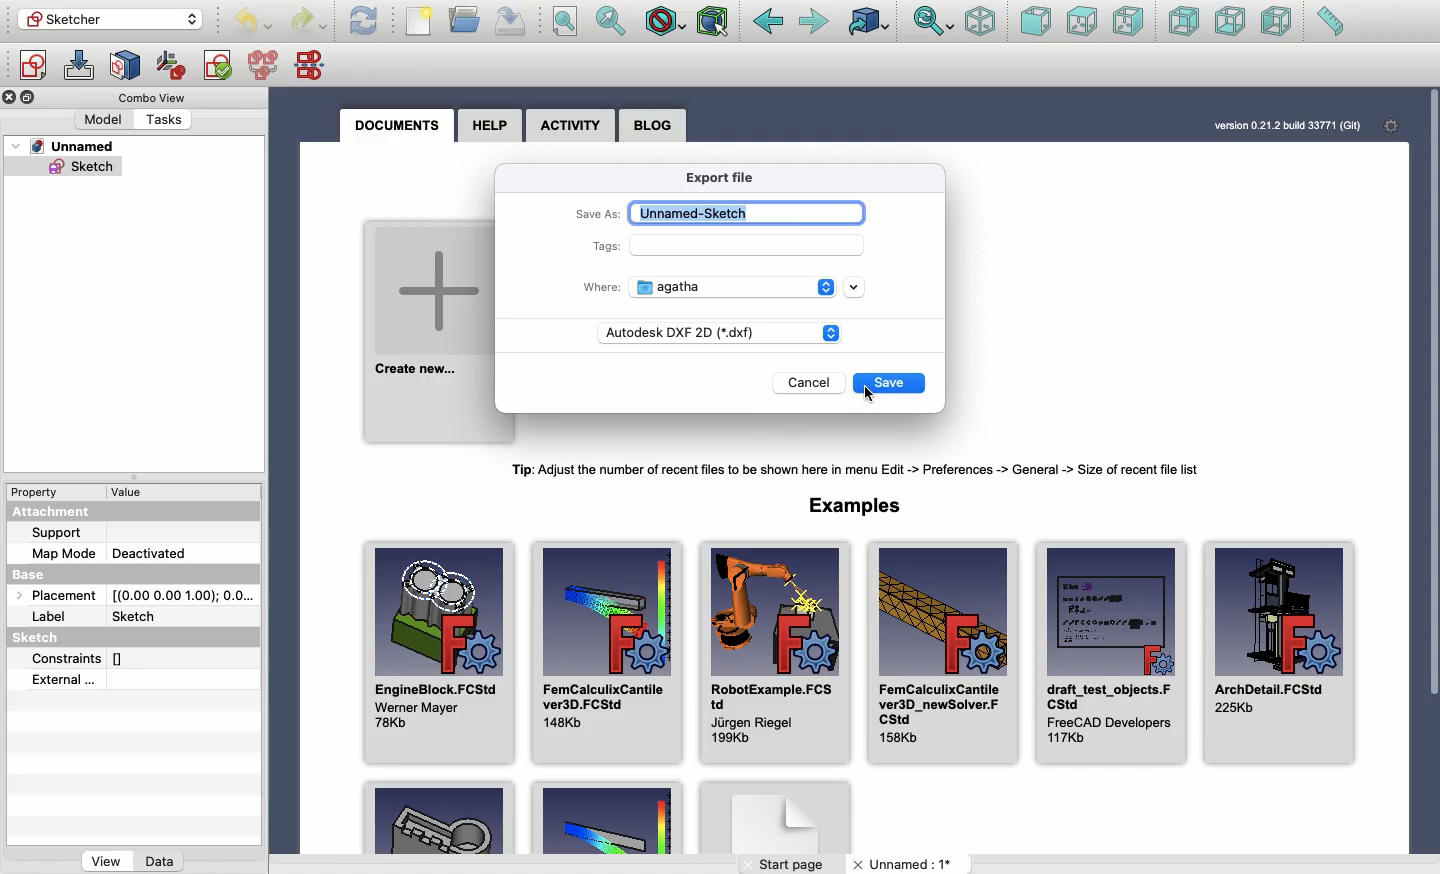  I want to click on Refresh, so click(364, 21).